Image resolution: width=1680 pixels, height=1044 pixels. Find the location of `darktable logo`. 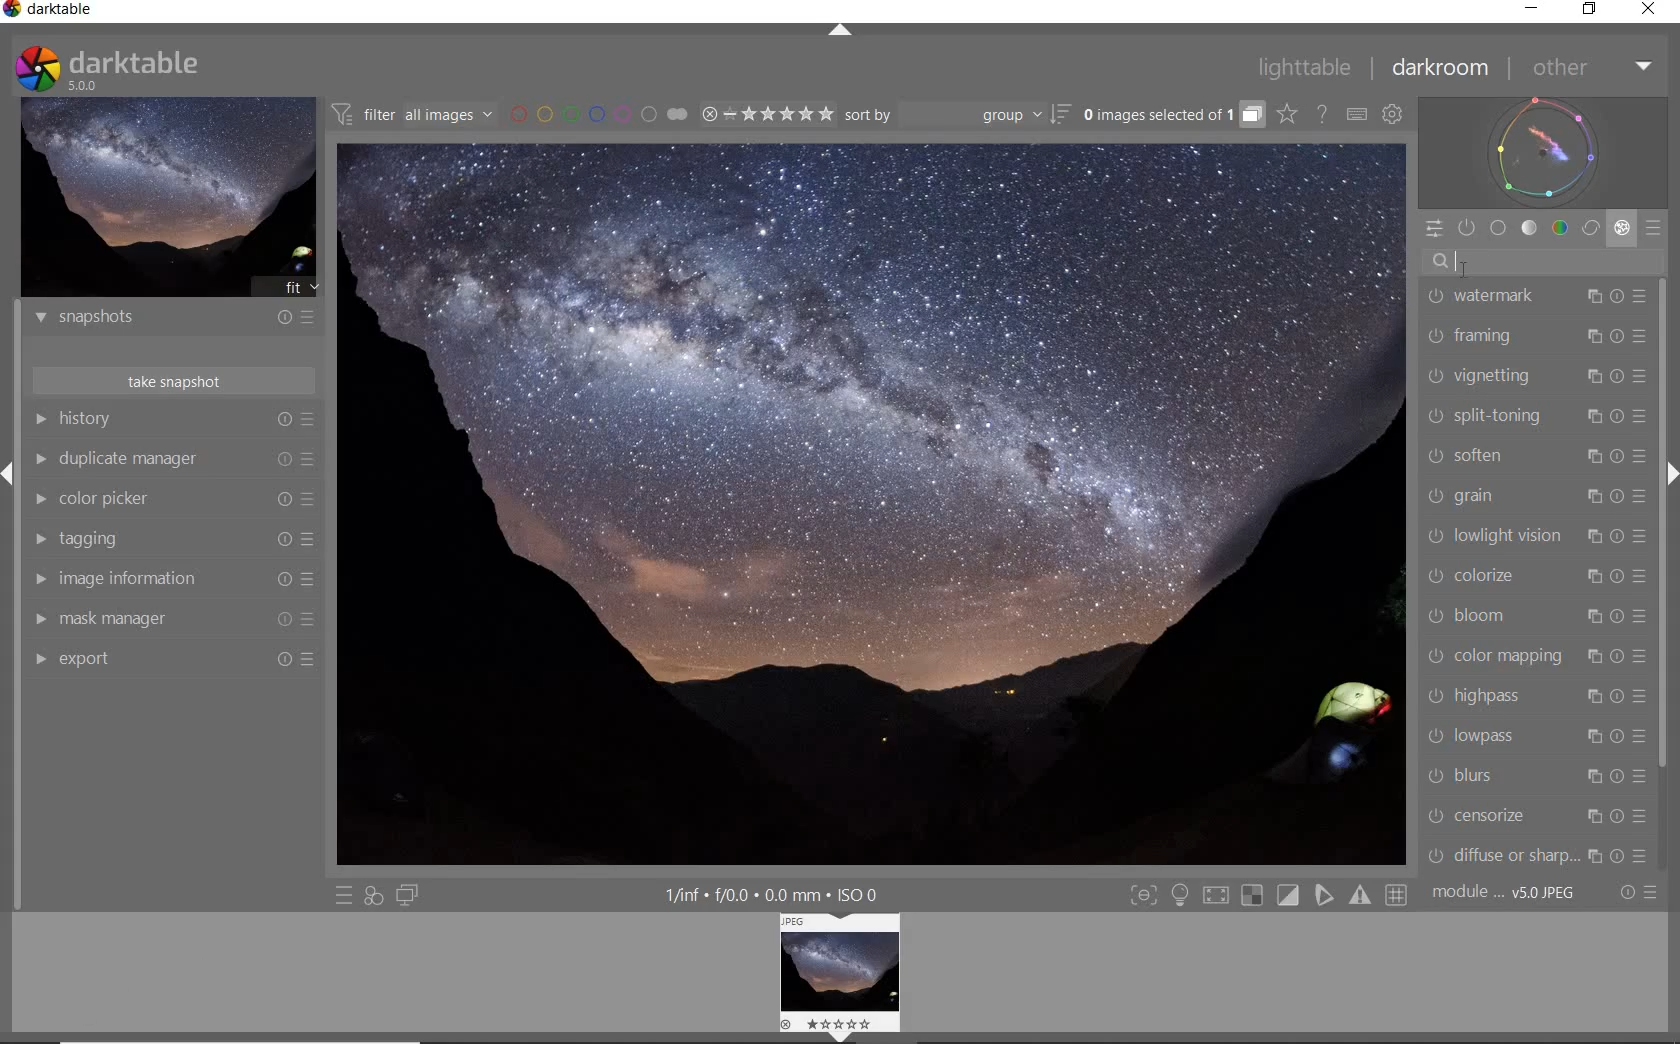

darktable logo is located at coordinates (32, 67).